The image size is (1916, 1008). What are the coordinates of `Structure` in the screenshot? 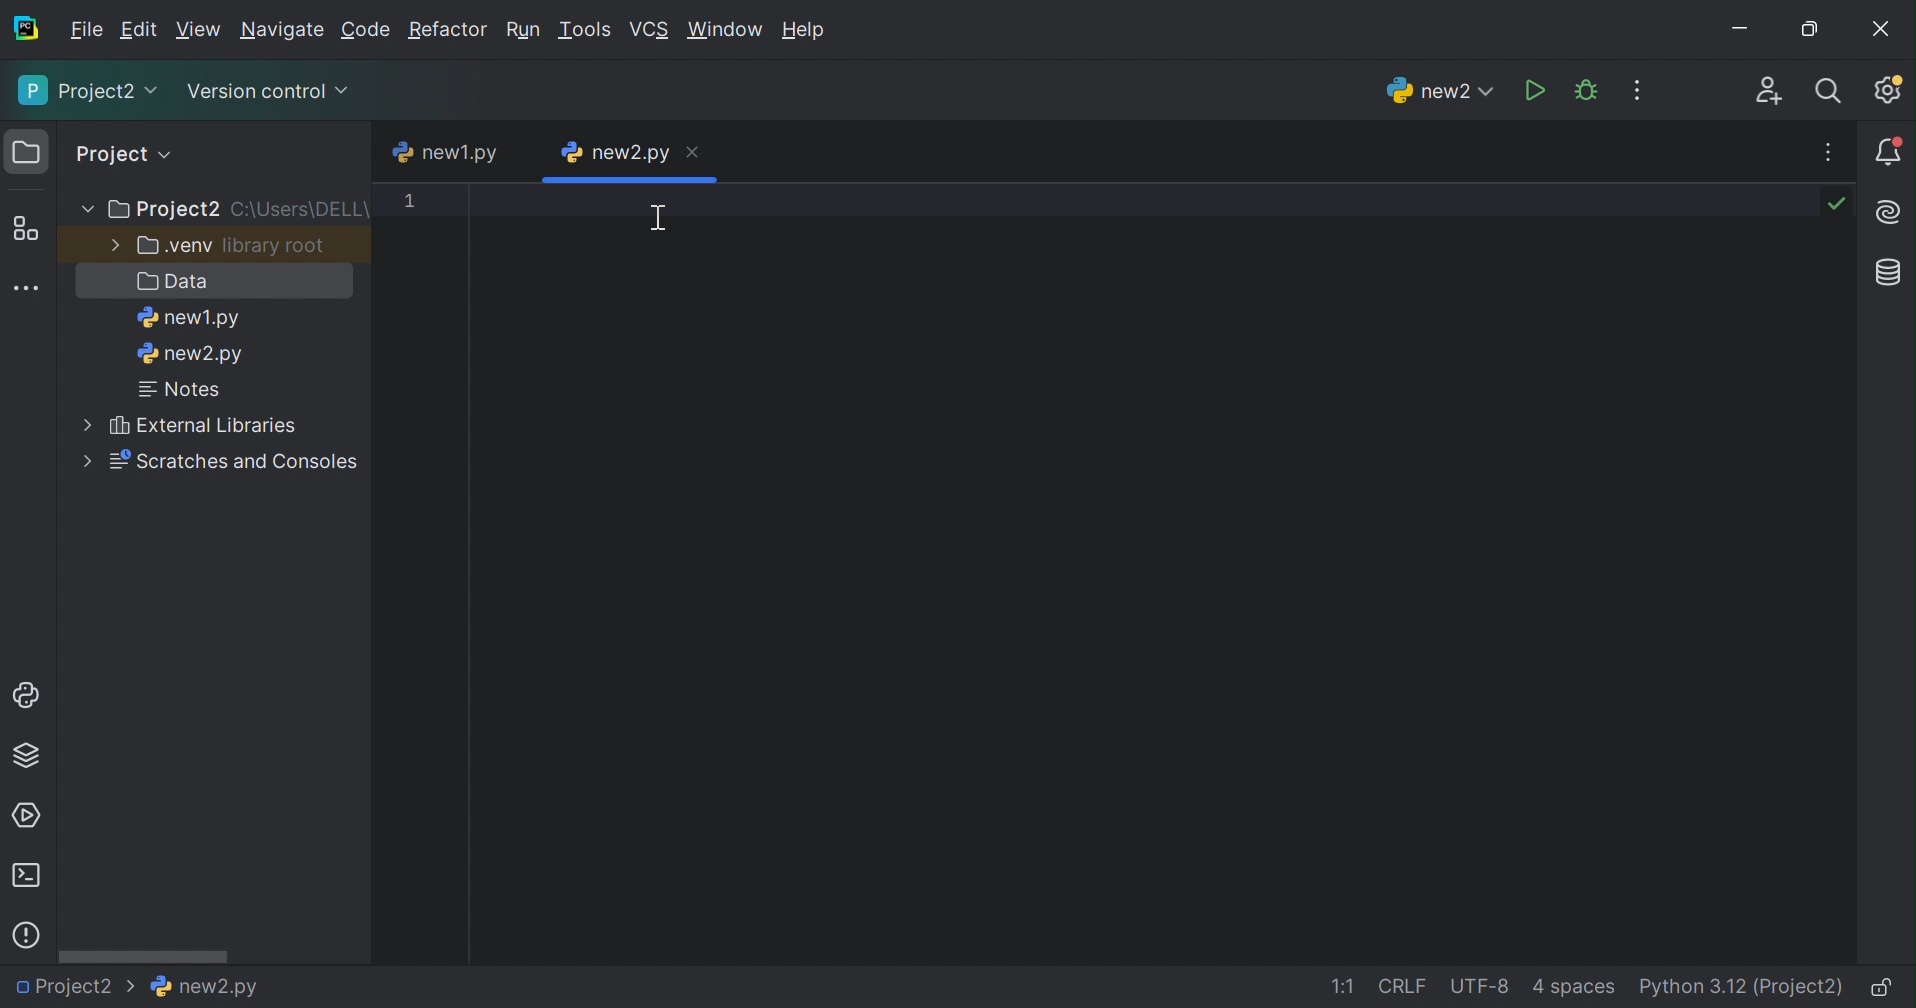 It's located at (26, 229).